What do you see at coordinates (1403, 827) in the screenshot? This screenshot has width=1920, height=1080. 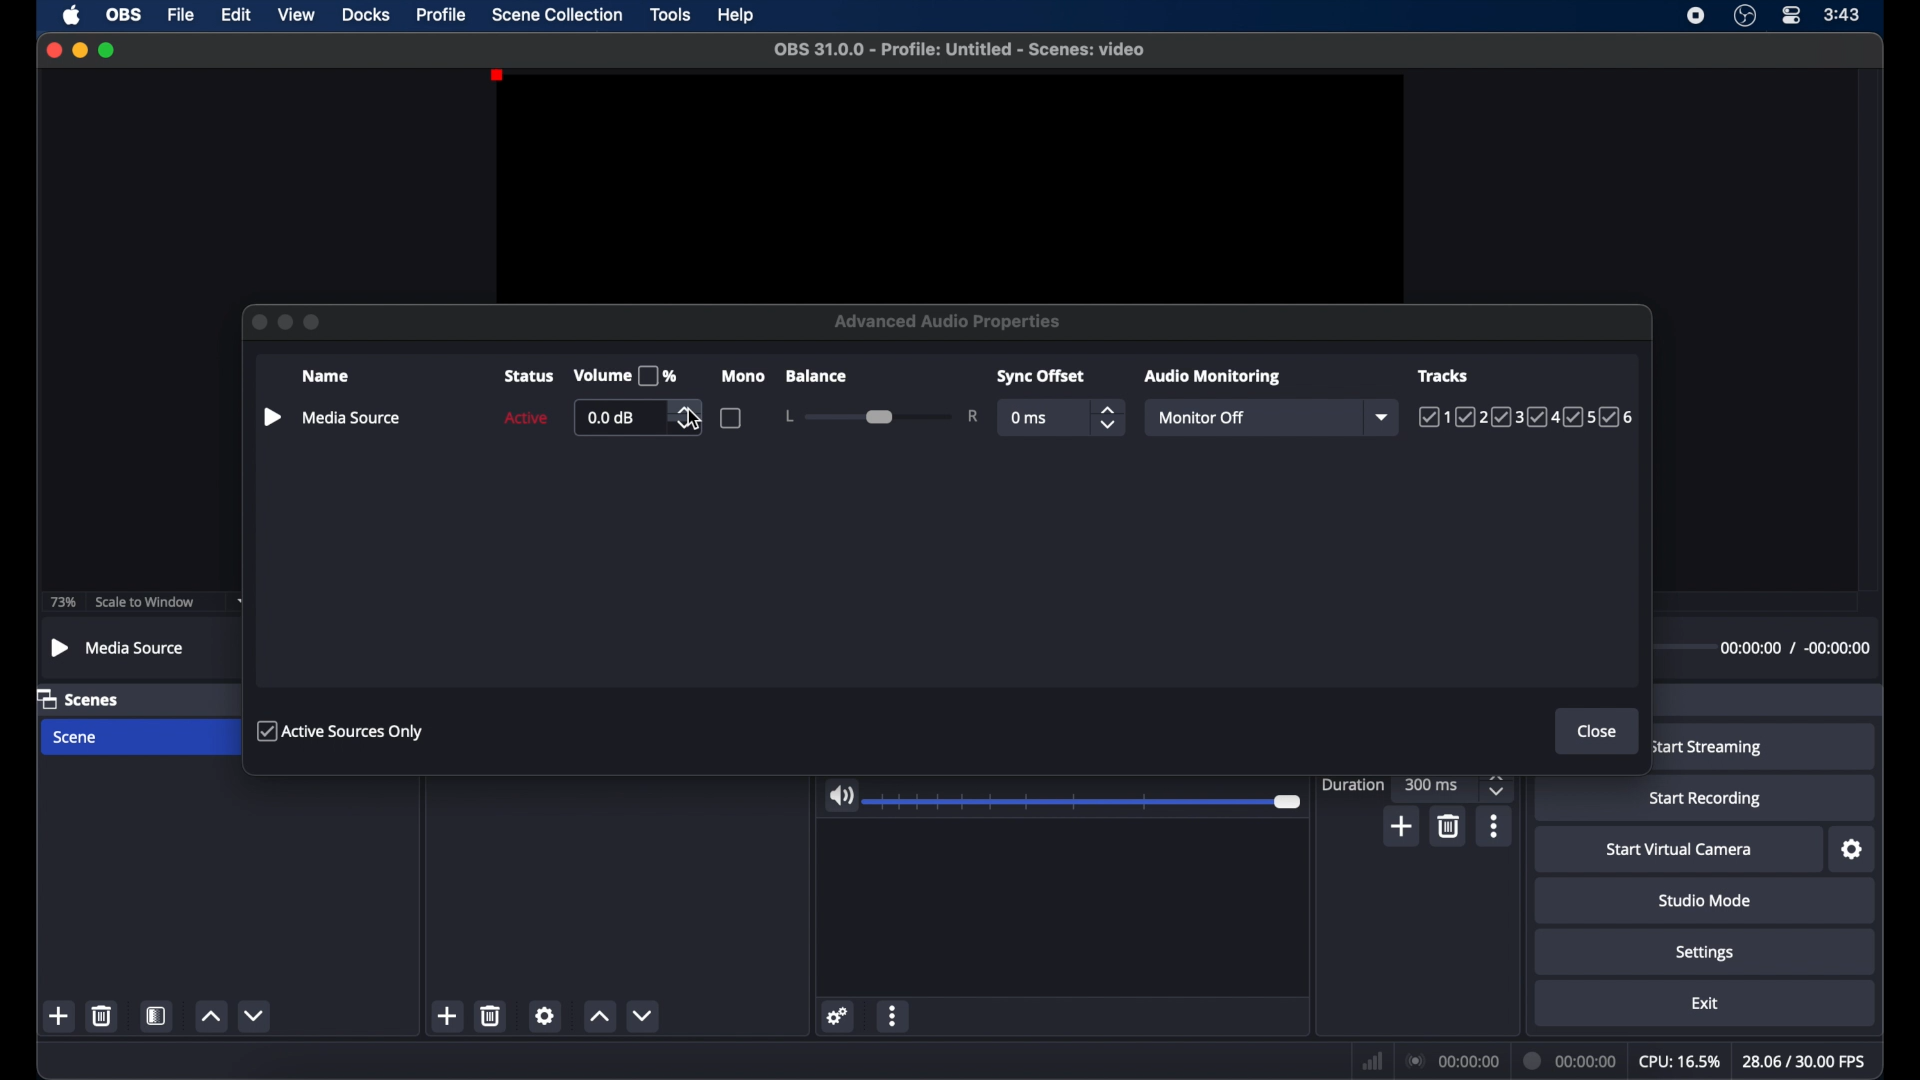 I see `add` at bounding box center [1403, 827].